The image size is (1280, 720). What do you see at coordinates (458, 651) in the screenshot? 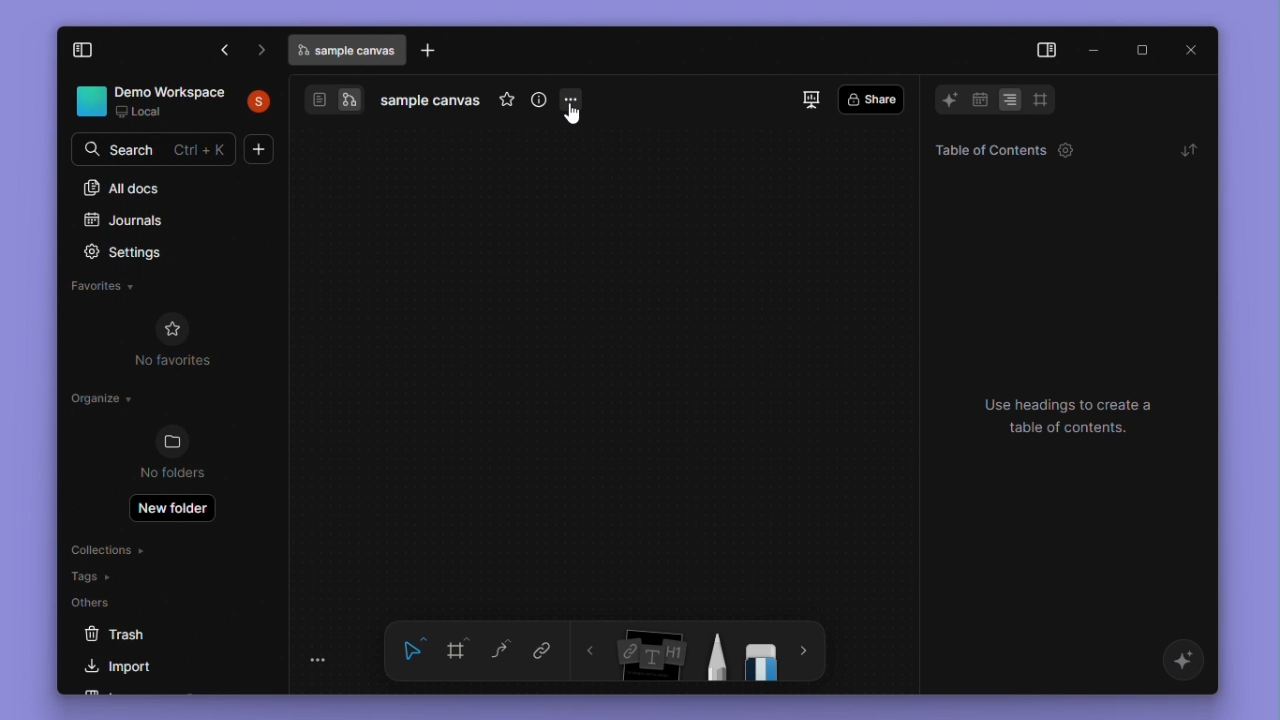
I see `frame` at bounding box center [458, 651].